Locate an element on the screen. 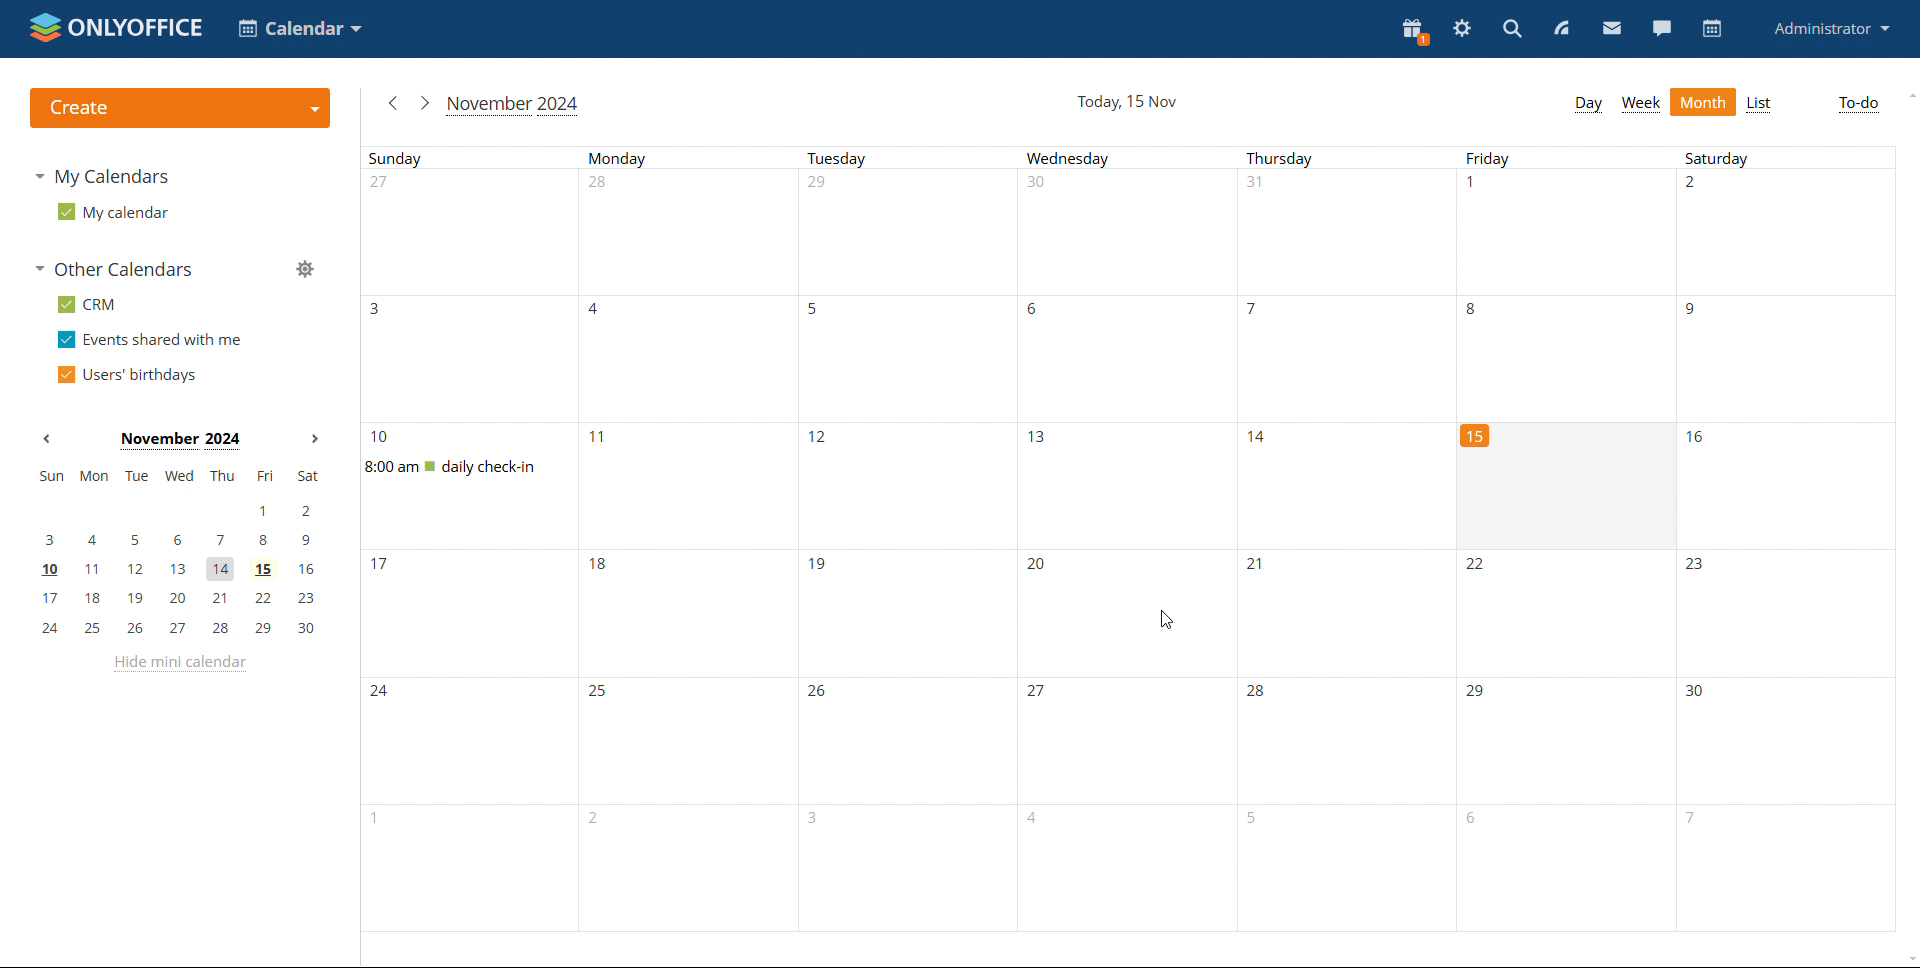 Image resolution: width=1920 pixels, height=968 pixels. chat is located at coordinates (1660, 28).